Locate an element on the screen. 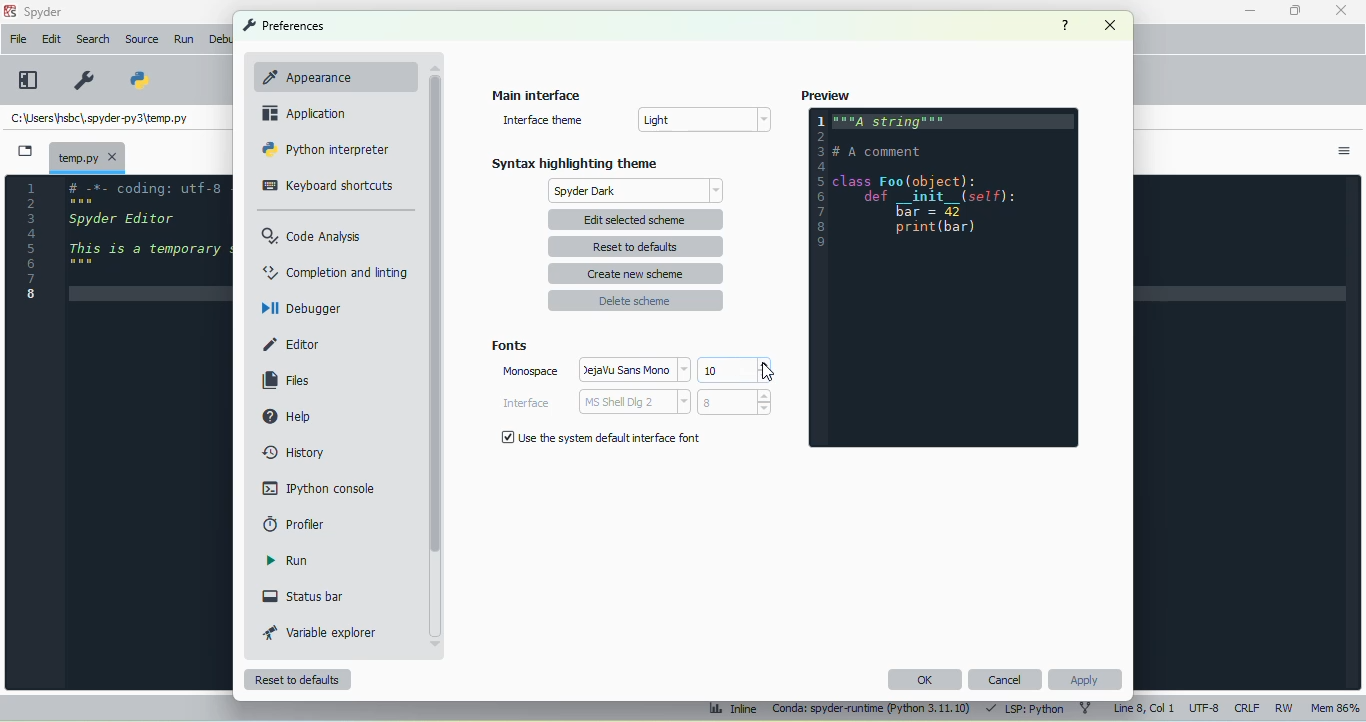 The height and width of the screenshot is (722, 1366). conda: spyder-runtime (python 3. 11. 10) is located at coordinates (872, 710).